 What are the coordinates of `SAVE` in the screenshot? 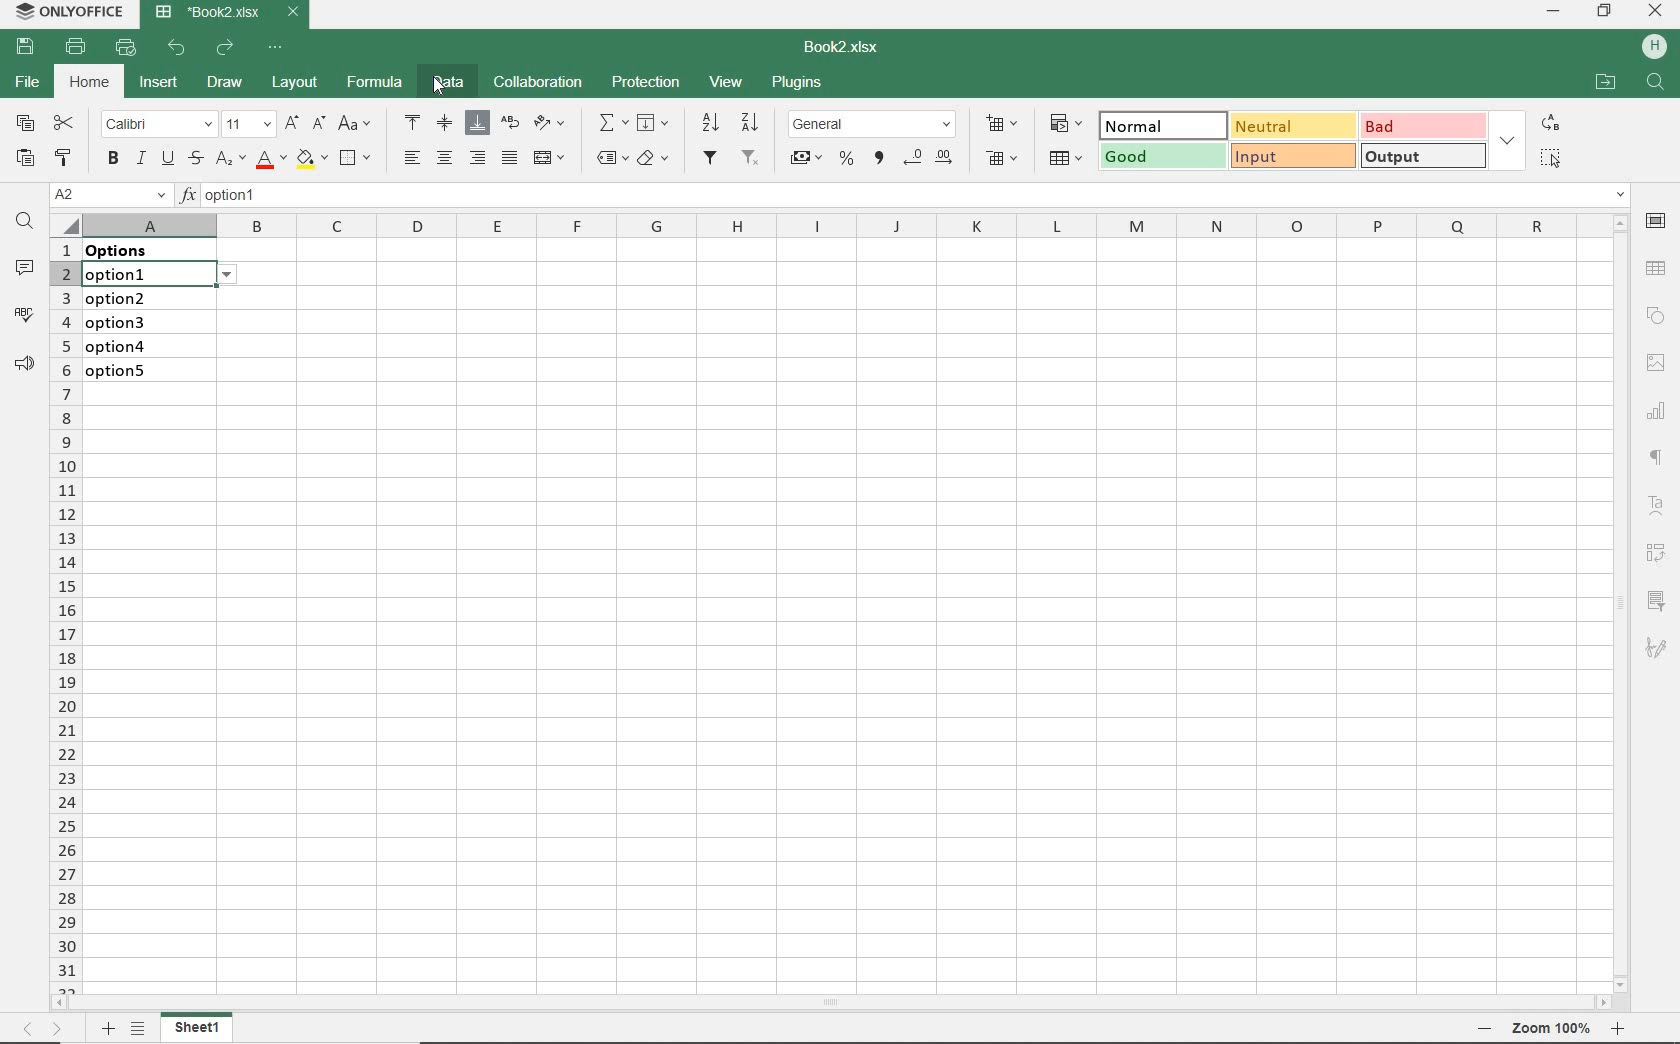 It's located at (25, 48).